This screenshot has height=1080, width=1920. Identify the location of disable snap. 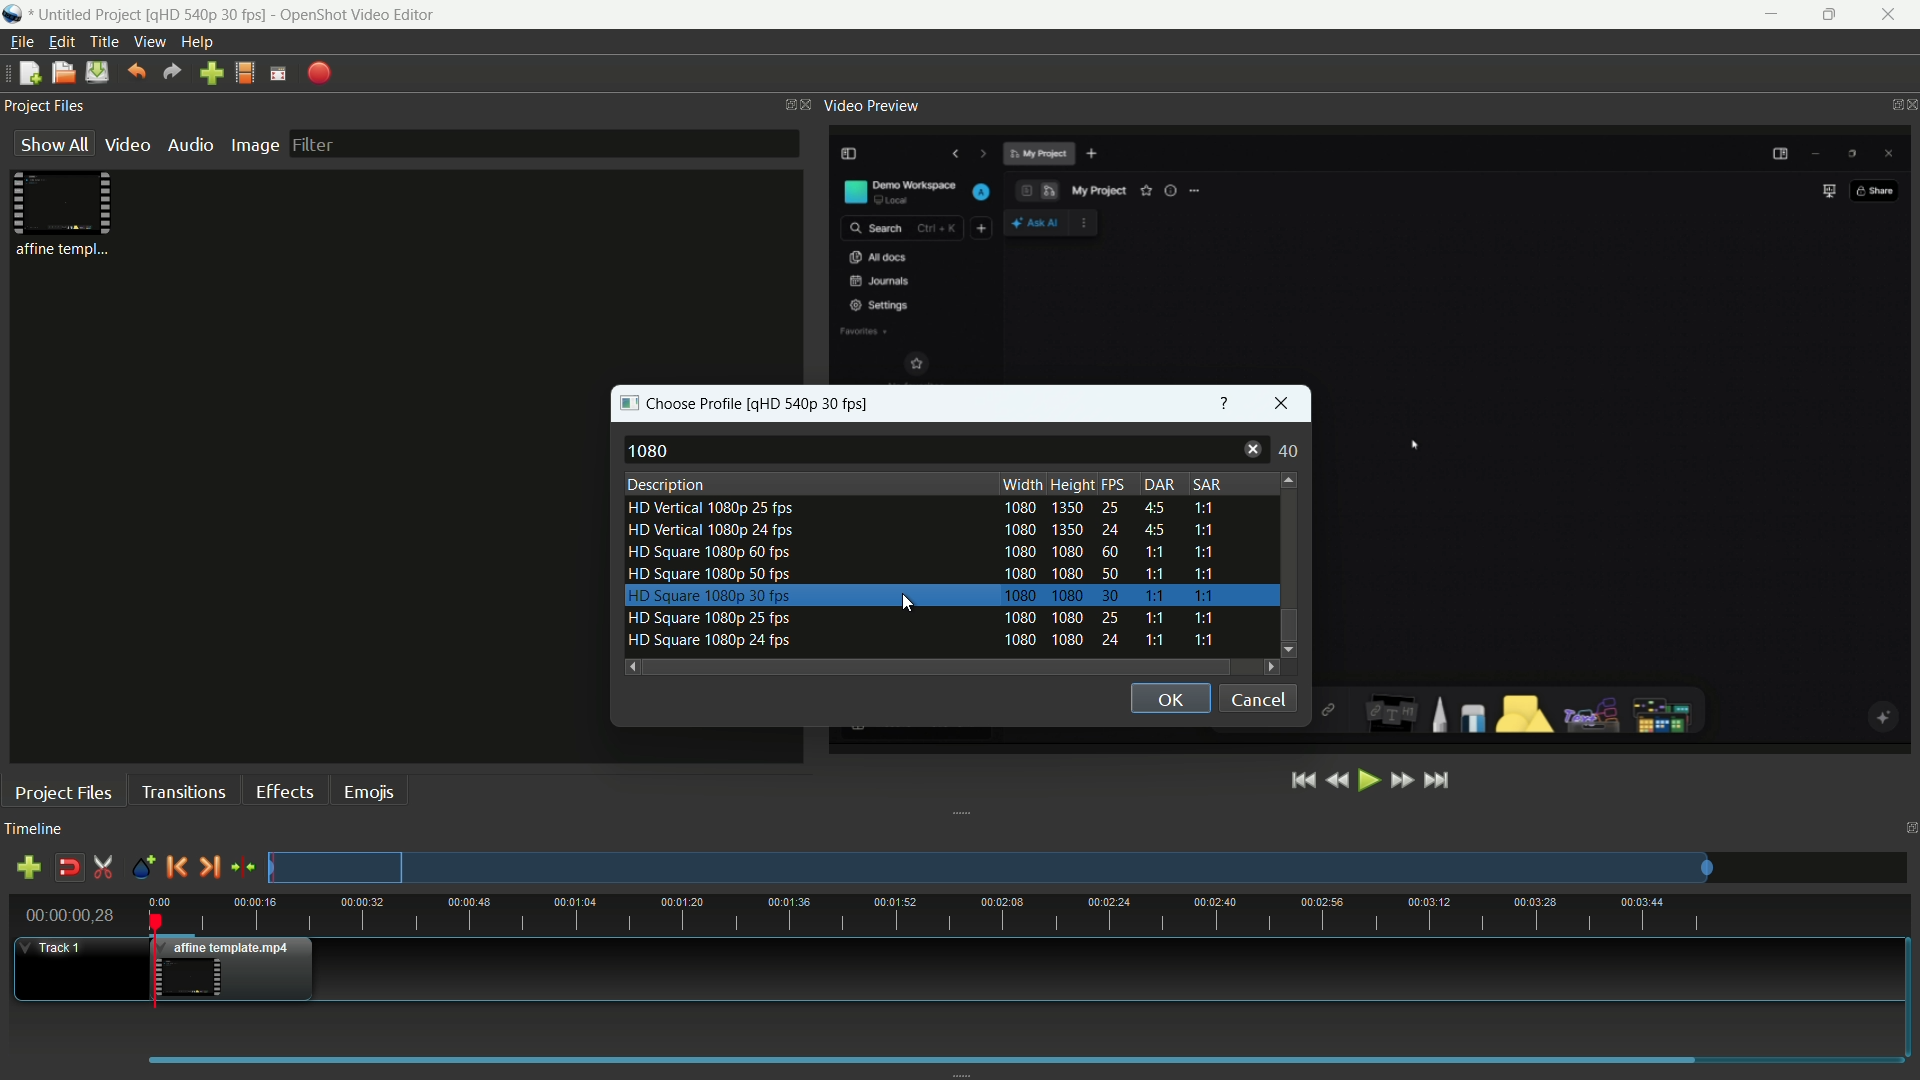
(68, 867).